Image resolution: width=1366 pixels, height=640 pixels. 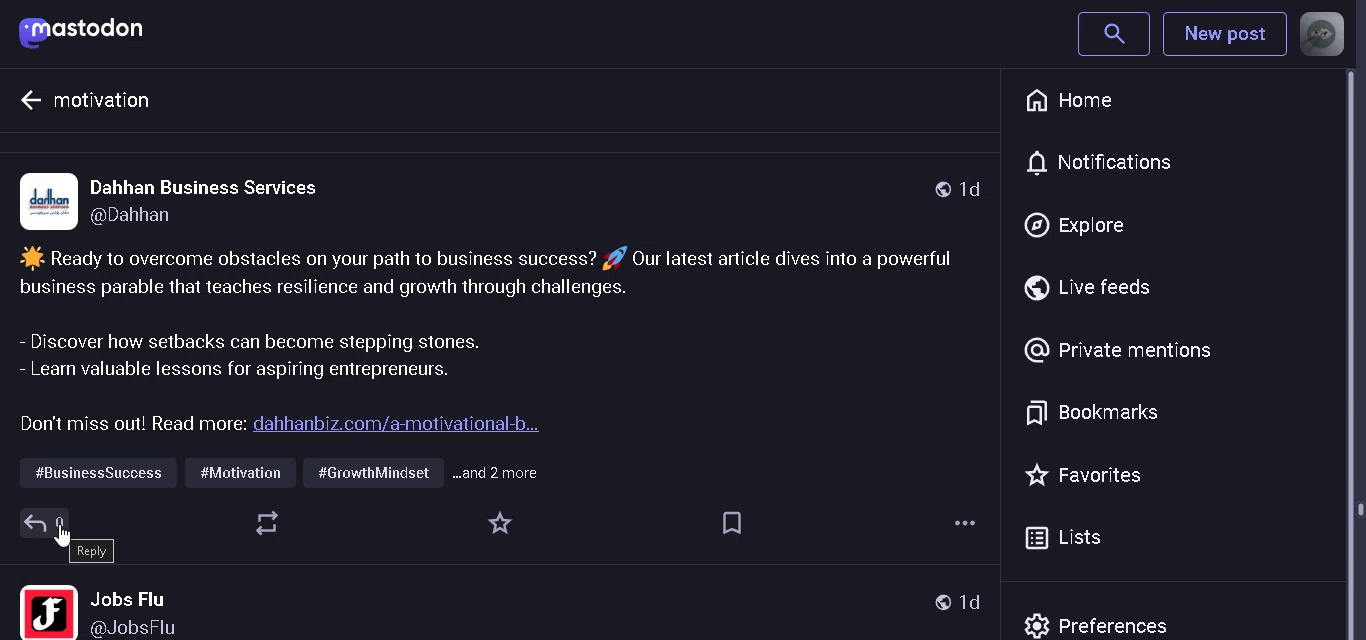 What do you see at coordinates (68, 540) in the screenshot?
I see `Cursor` at bounding box center [68, 540].